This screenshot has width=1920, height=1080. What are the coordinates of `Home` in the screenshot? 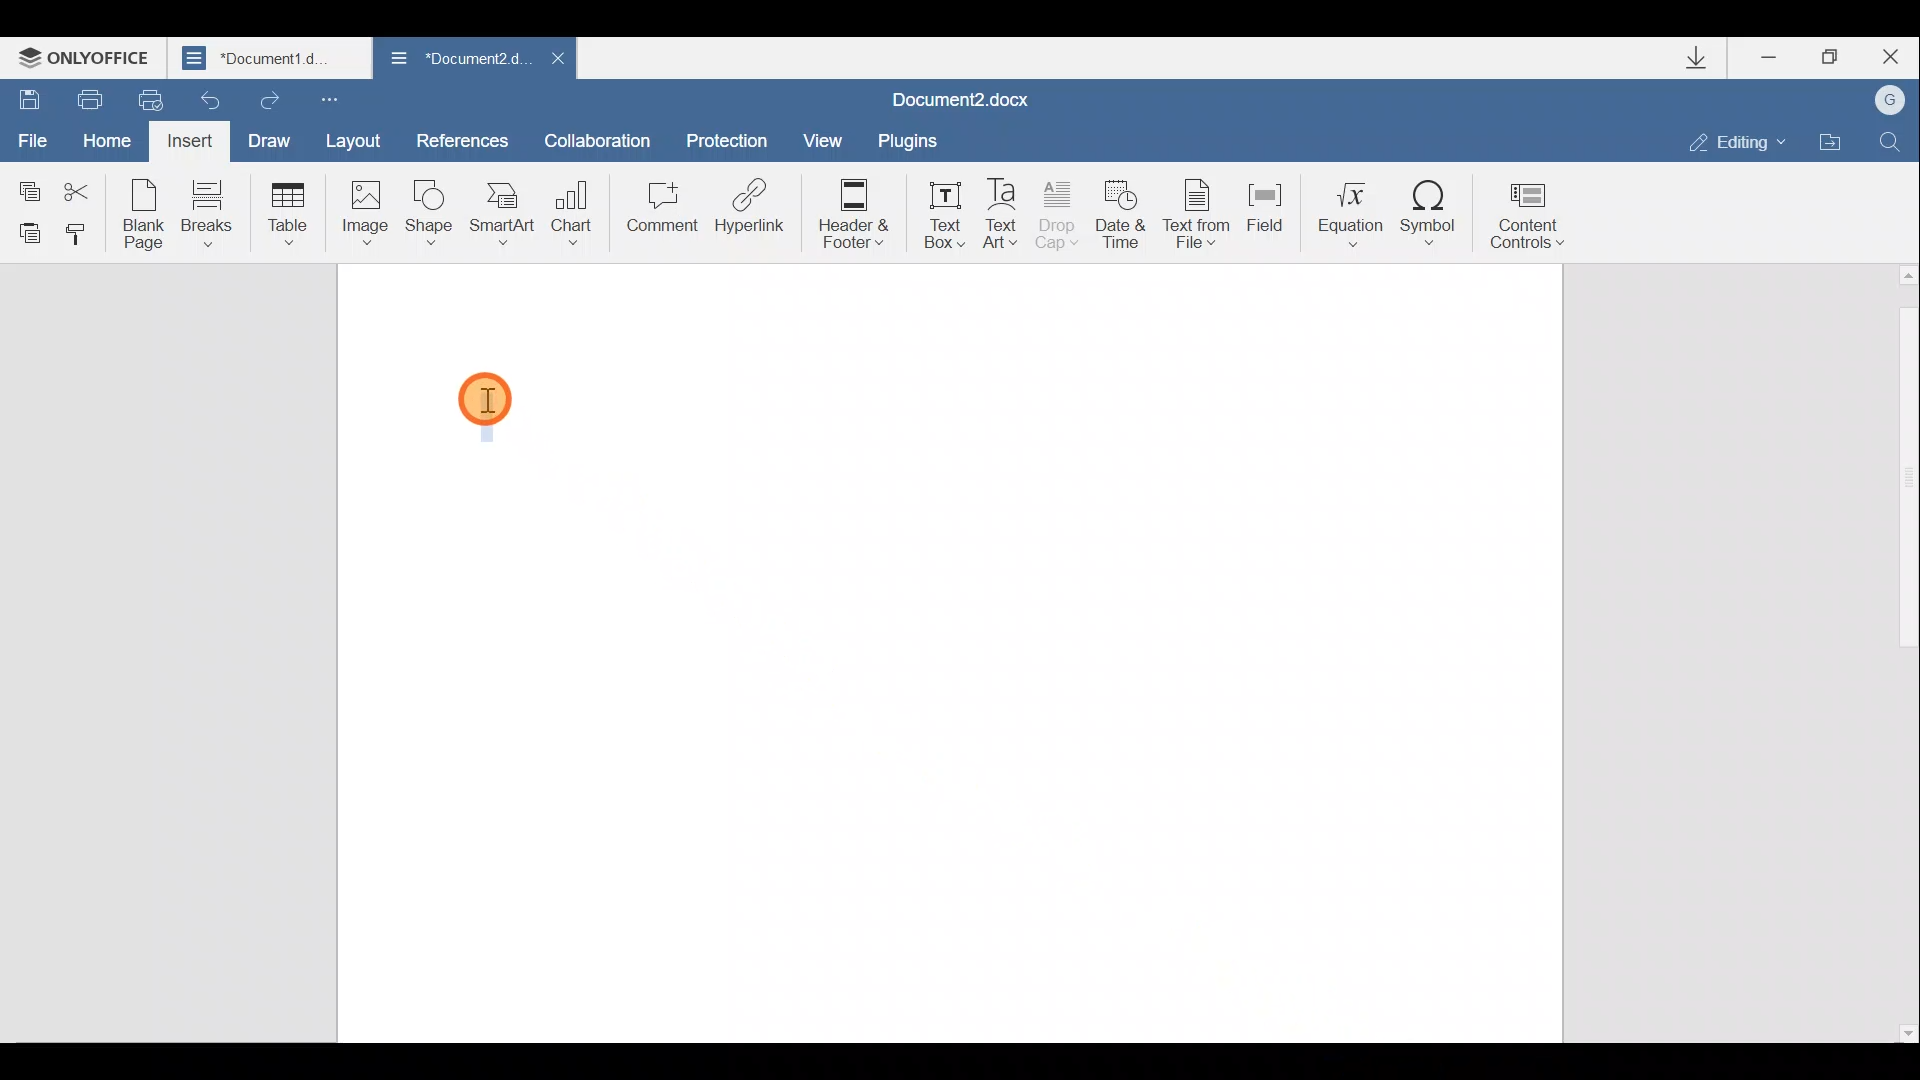 It's located at (103, 136).